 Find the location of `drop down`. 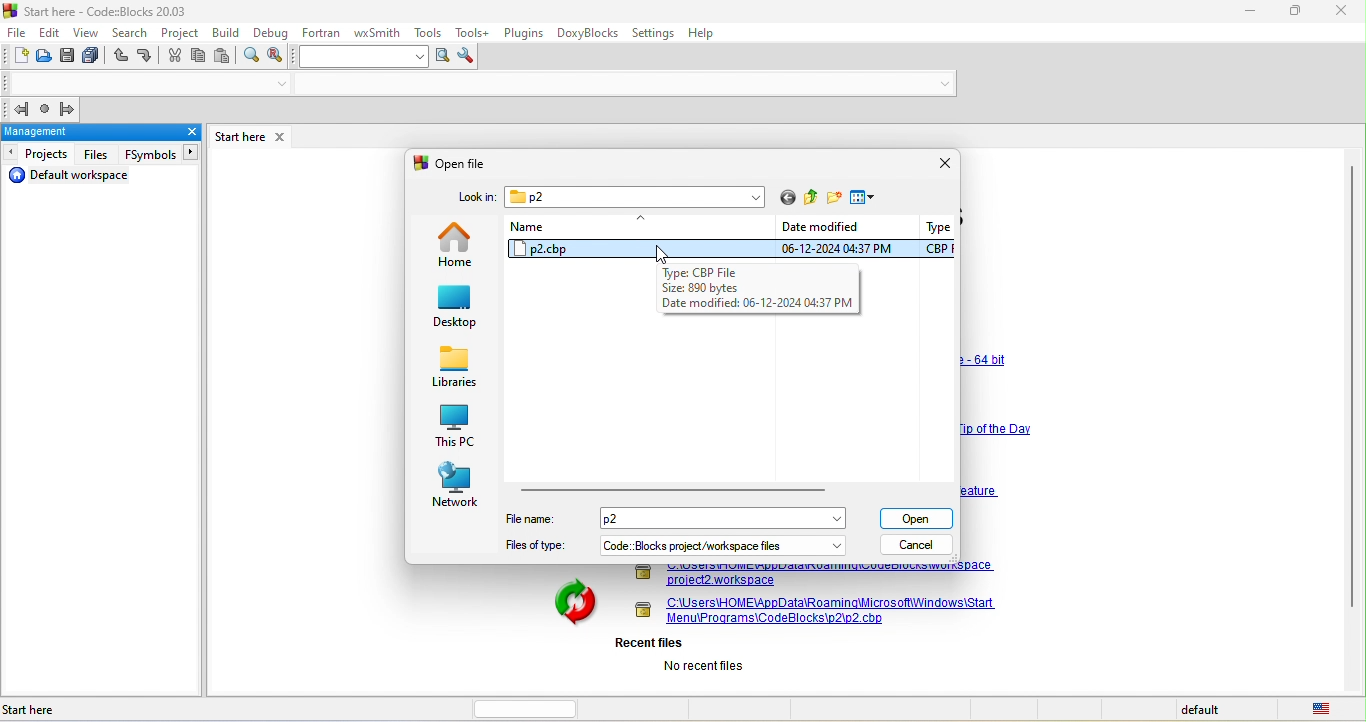

drop down is located at coordinates (942, 83).